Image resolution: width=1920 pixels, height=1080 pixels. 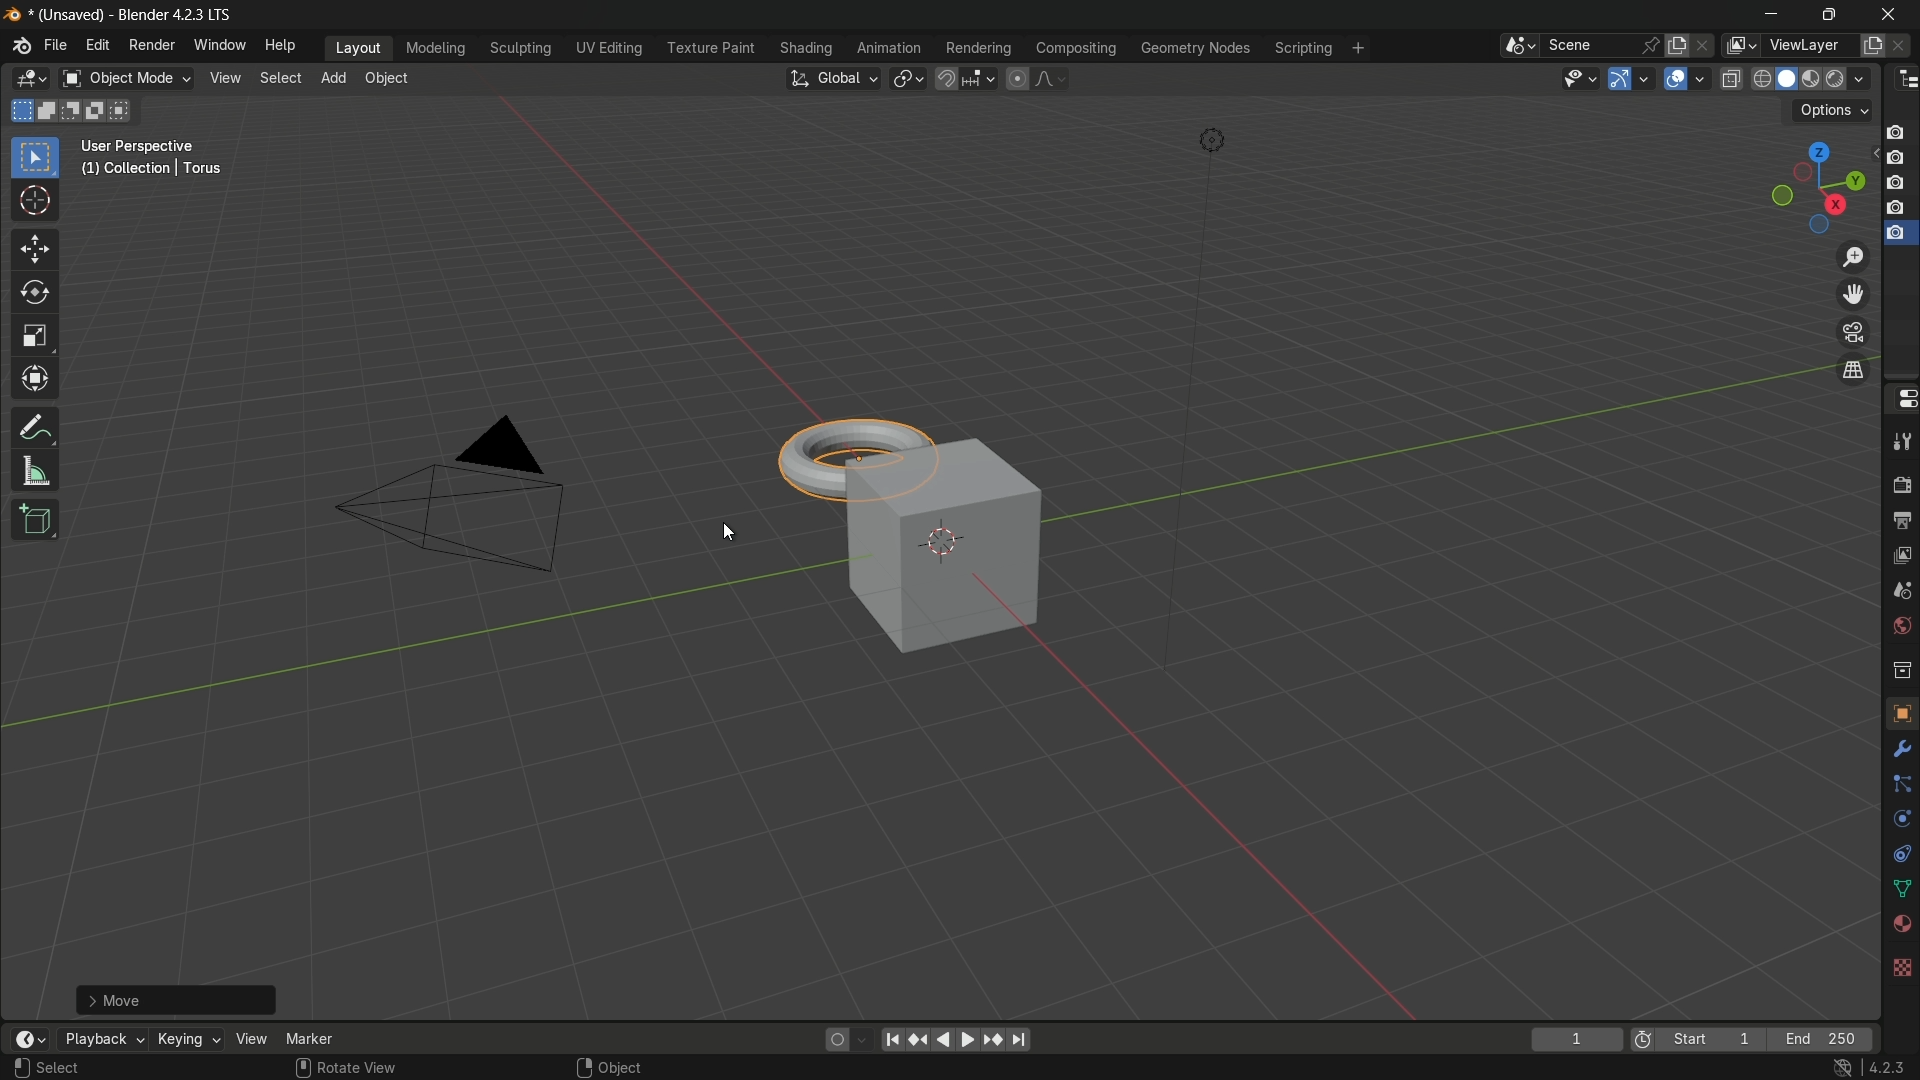 I want to click on auto keyframe, so click(x=861, y=1040).